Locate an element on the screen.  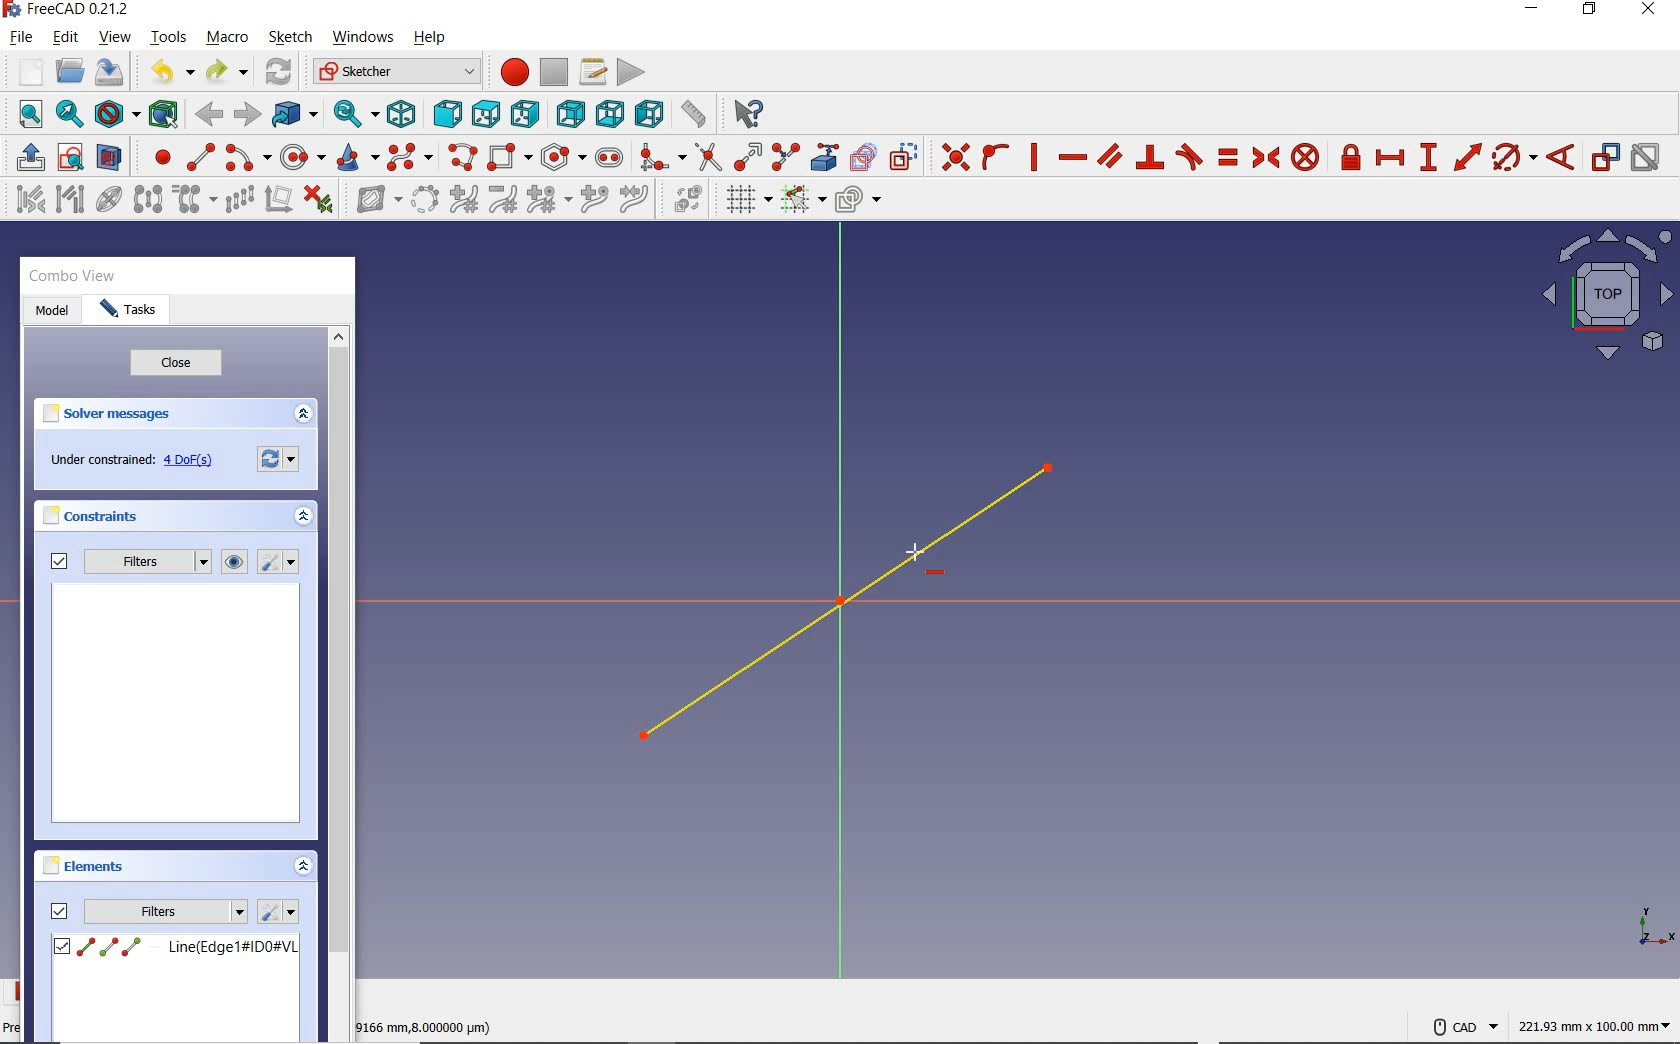
SAVE is located at coordinates (113, 73).